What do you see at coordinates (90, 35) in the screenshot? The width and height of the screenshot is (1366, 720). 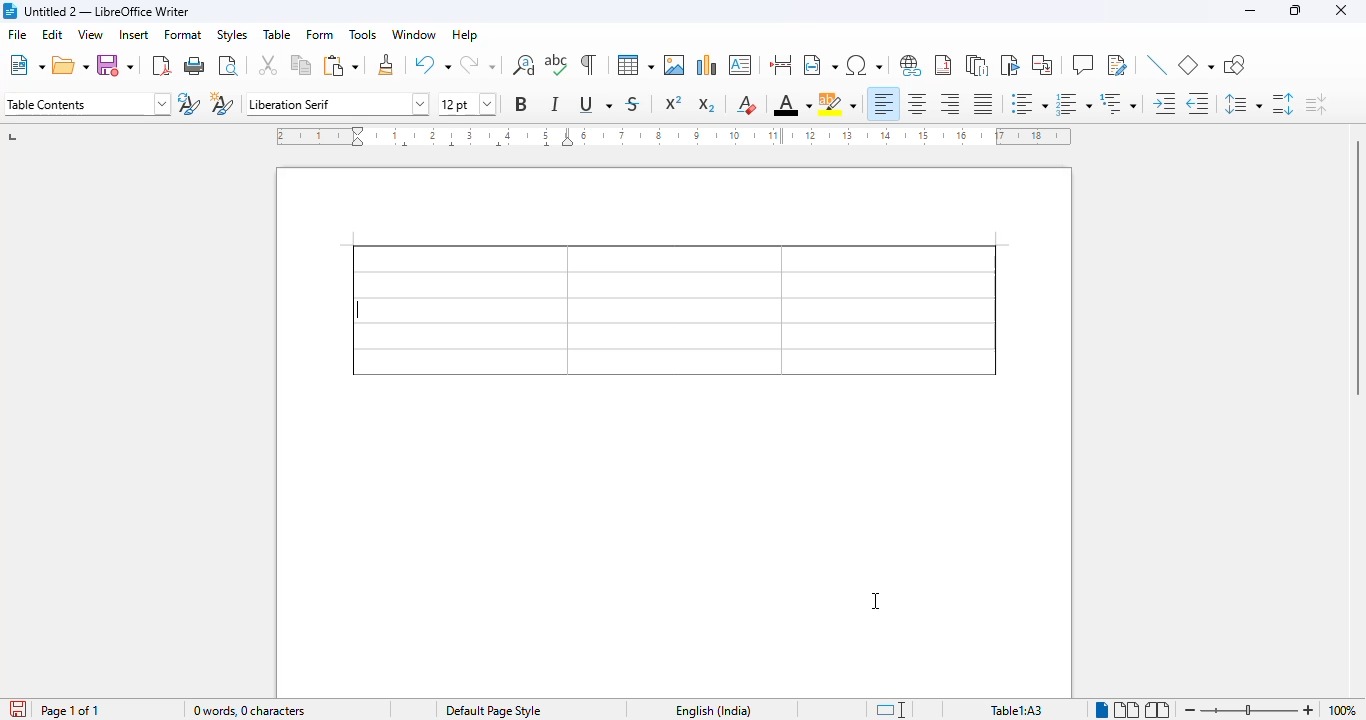 I see `view` at bounding box center [90, 35].